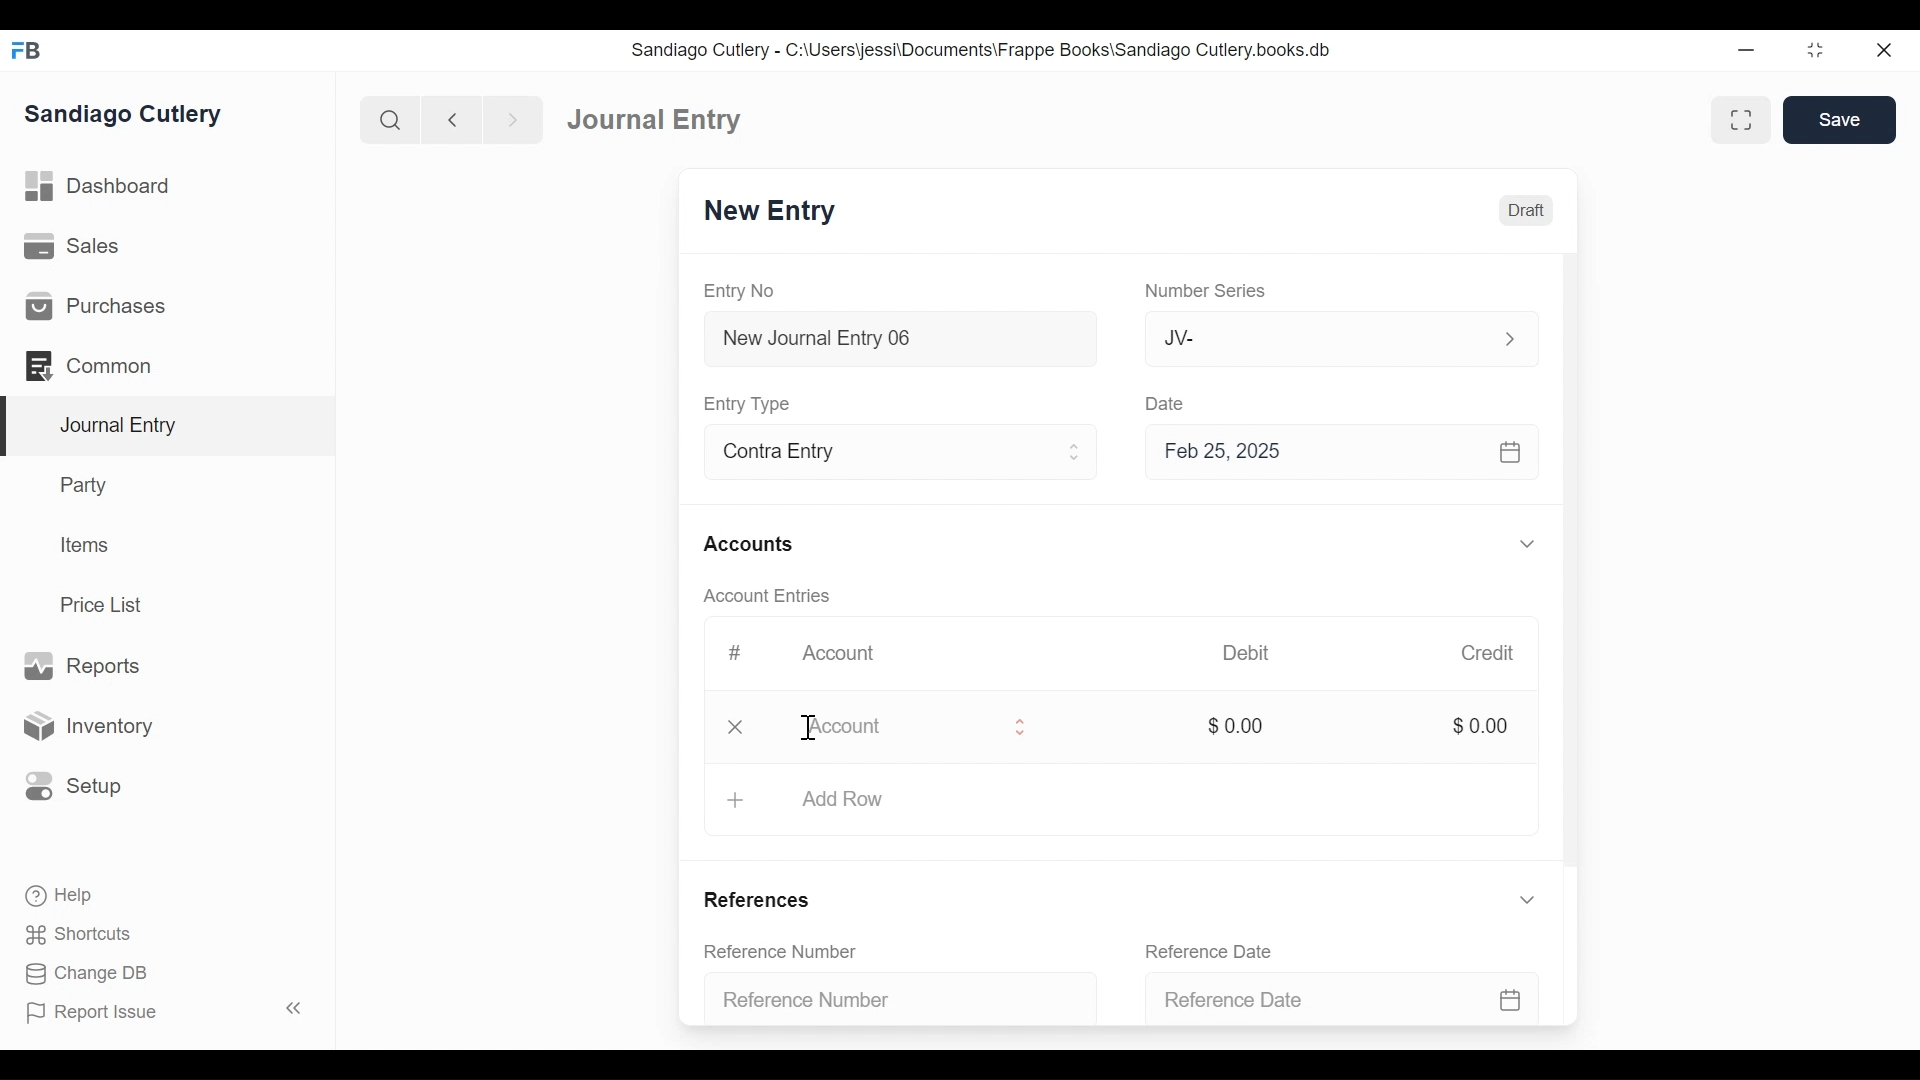 The height and width of the screenshot is (1080, 1920). I want to click on Navigate Forward, so click(514, 121).